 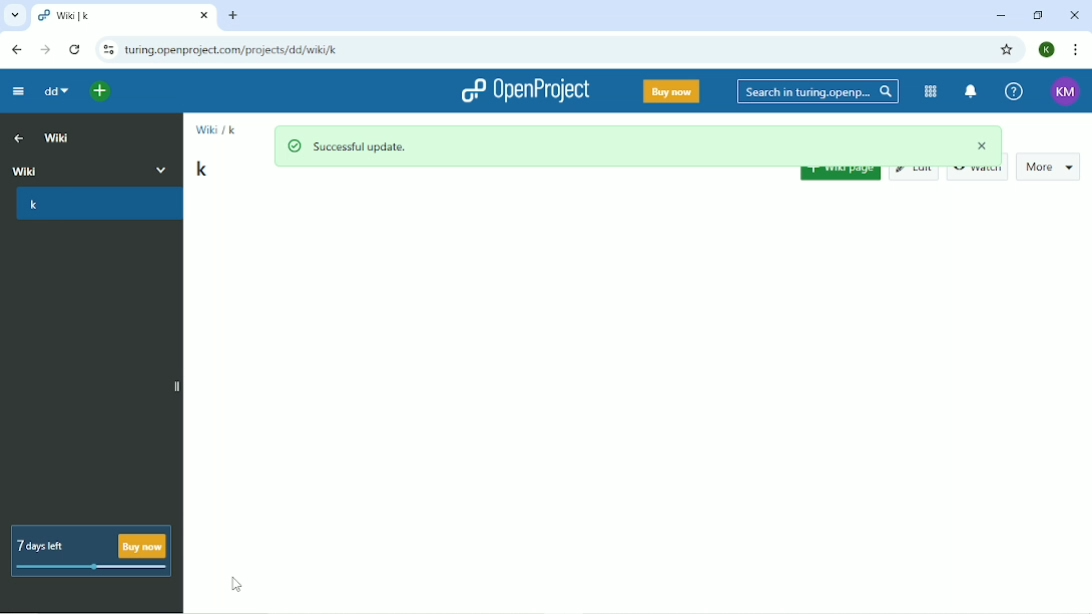 I want to click on More, so click(x=1048, y=167).